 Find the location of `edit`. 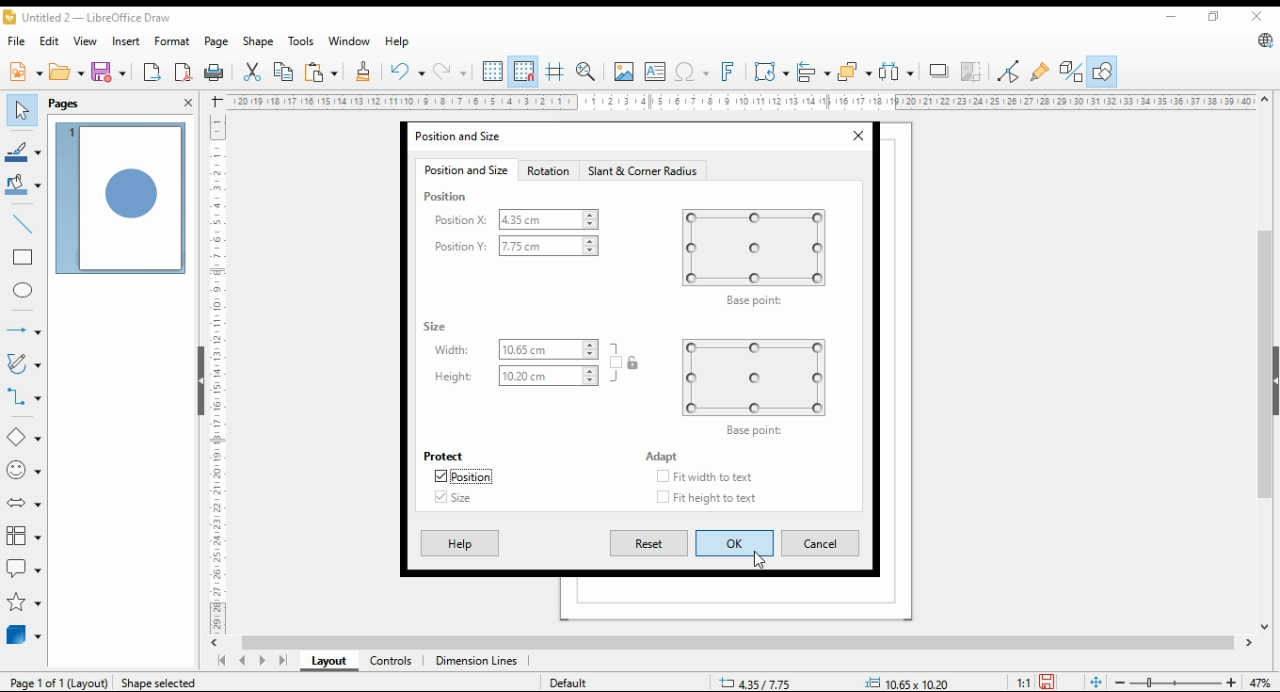

edit is located at coordinates (49, 41).